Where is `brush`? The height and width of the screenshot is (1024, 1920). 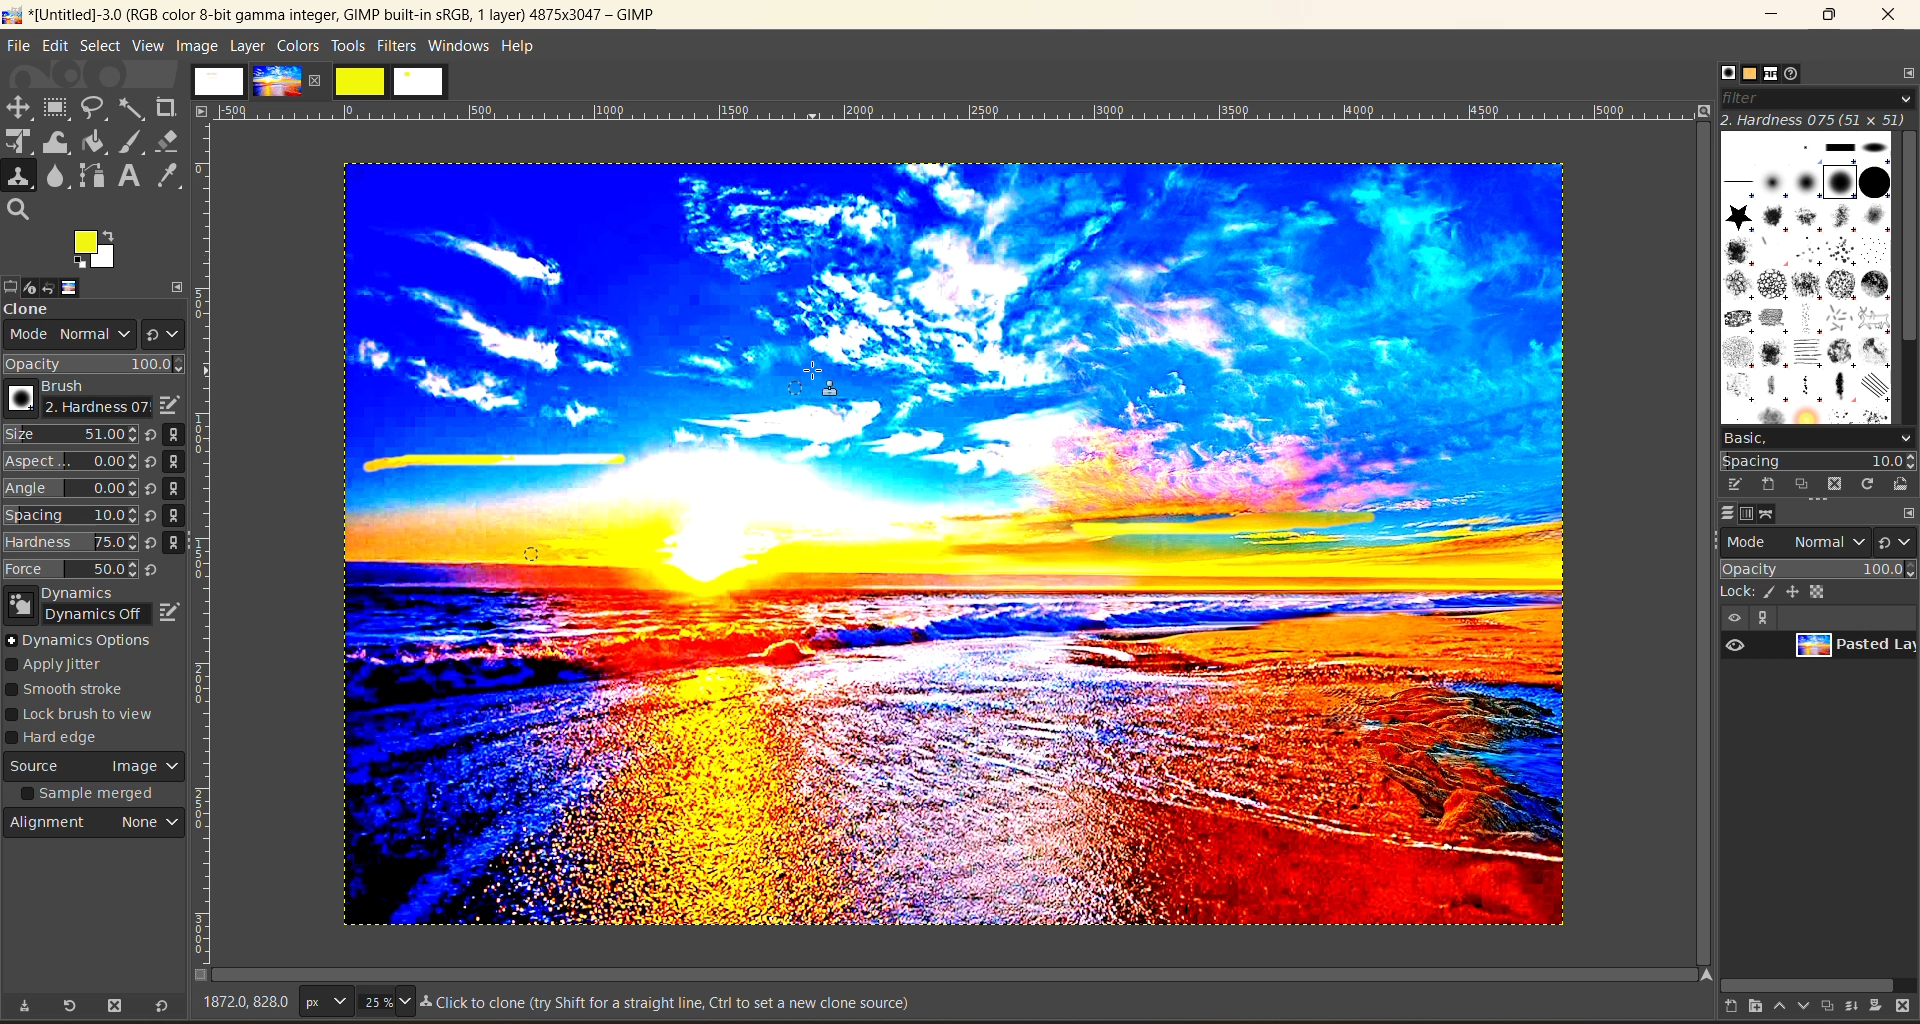
brush is located at coordinates (72, 399).